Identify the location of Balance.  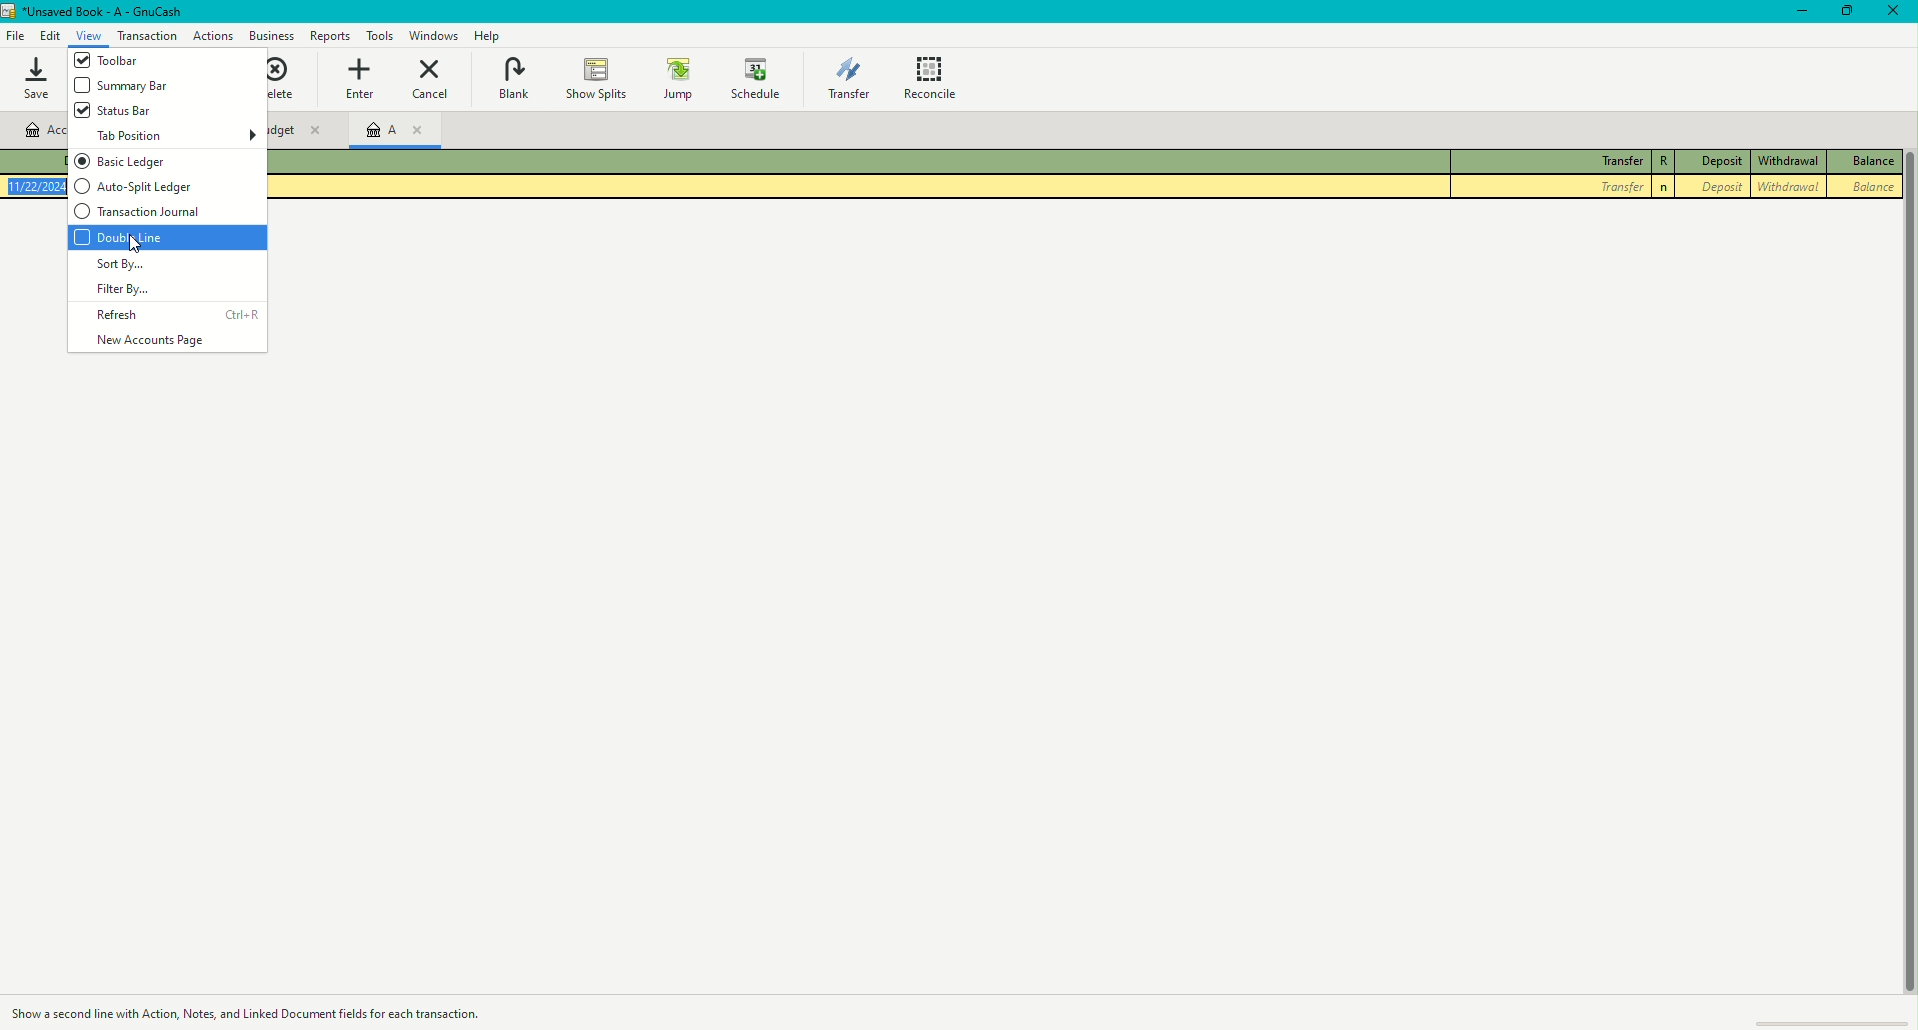
(1867, 188).